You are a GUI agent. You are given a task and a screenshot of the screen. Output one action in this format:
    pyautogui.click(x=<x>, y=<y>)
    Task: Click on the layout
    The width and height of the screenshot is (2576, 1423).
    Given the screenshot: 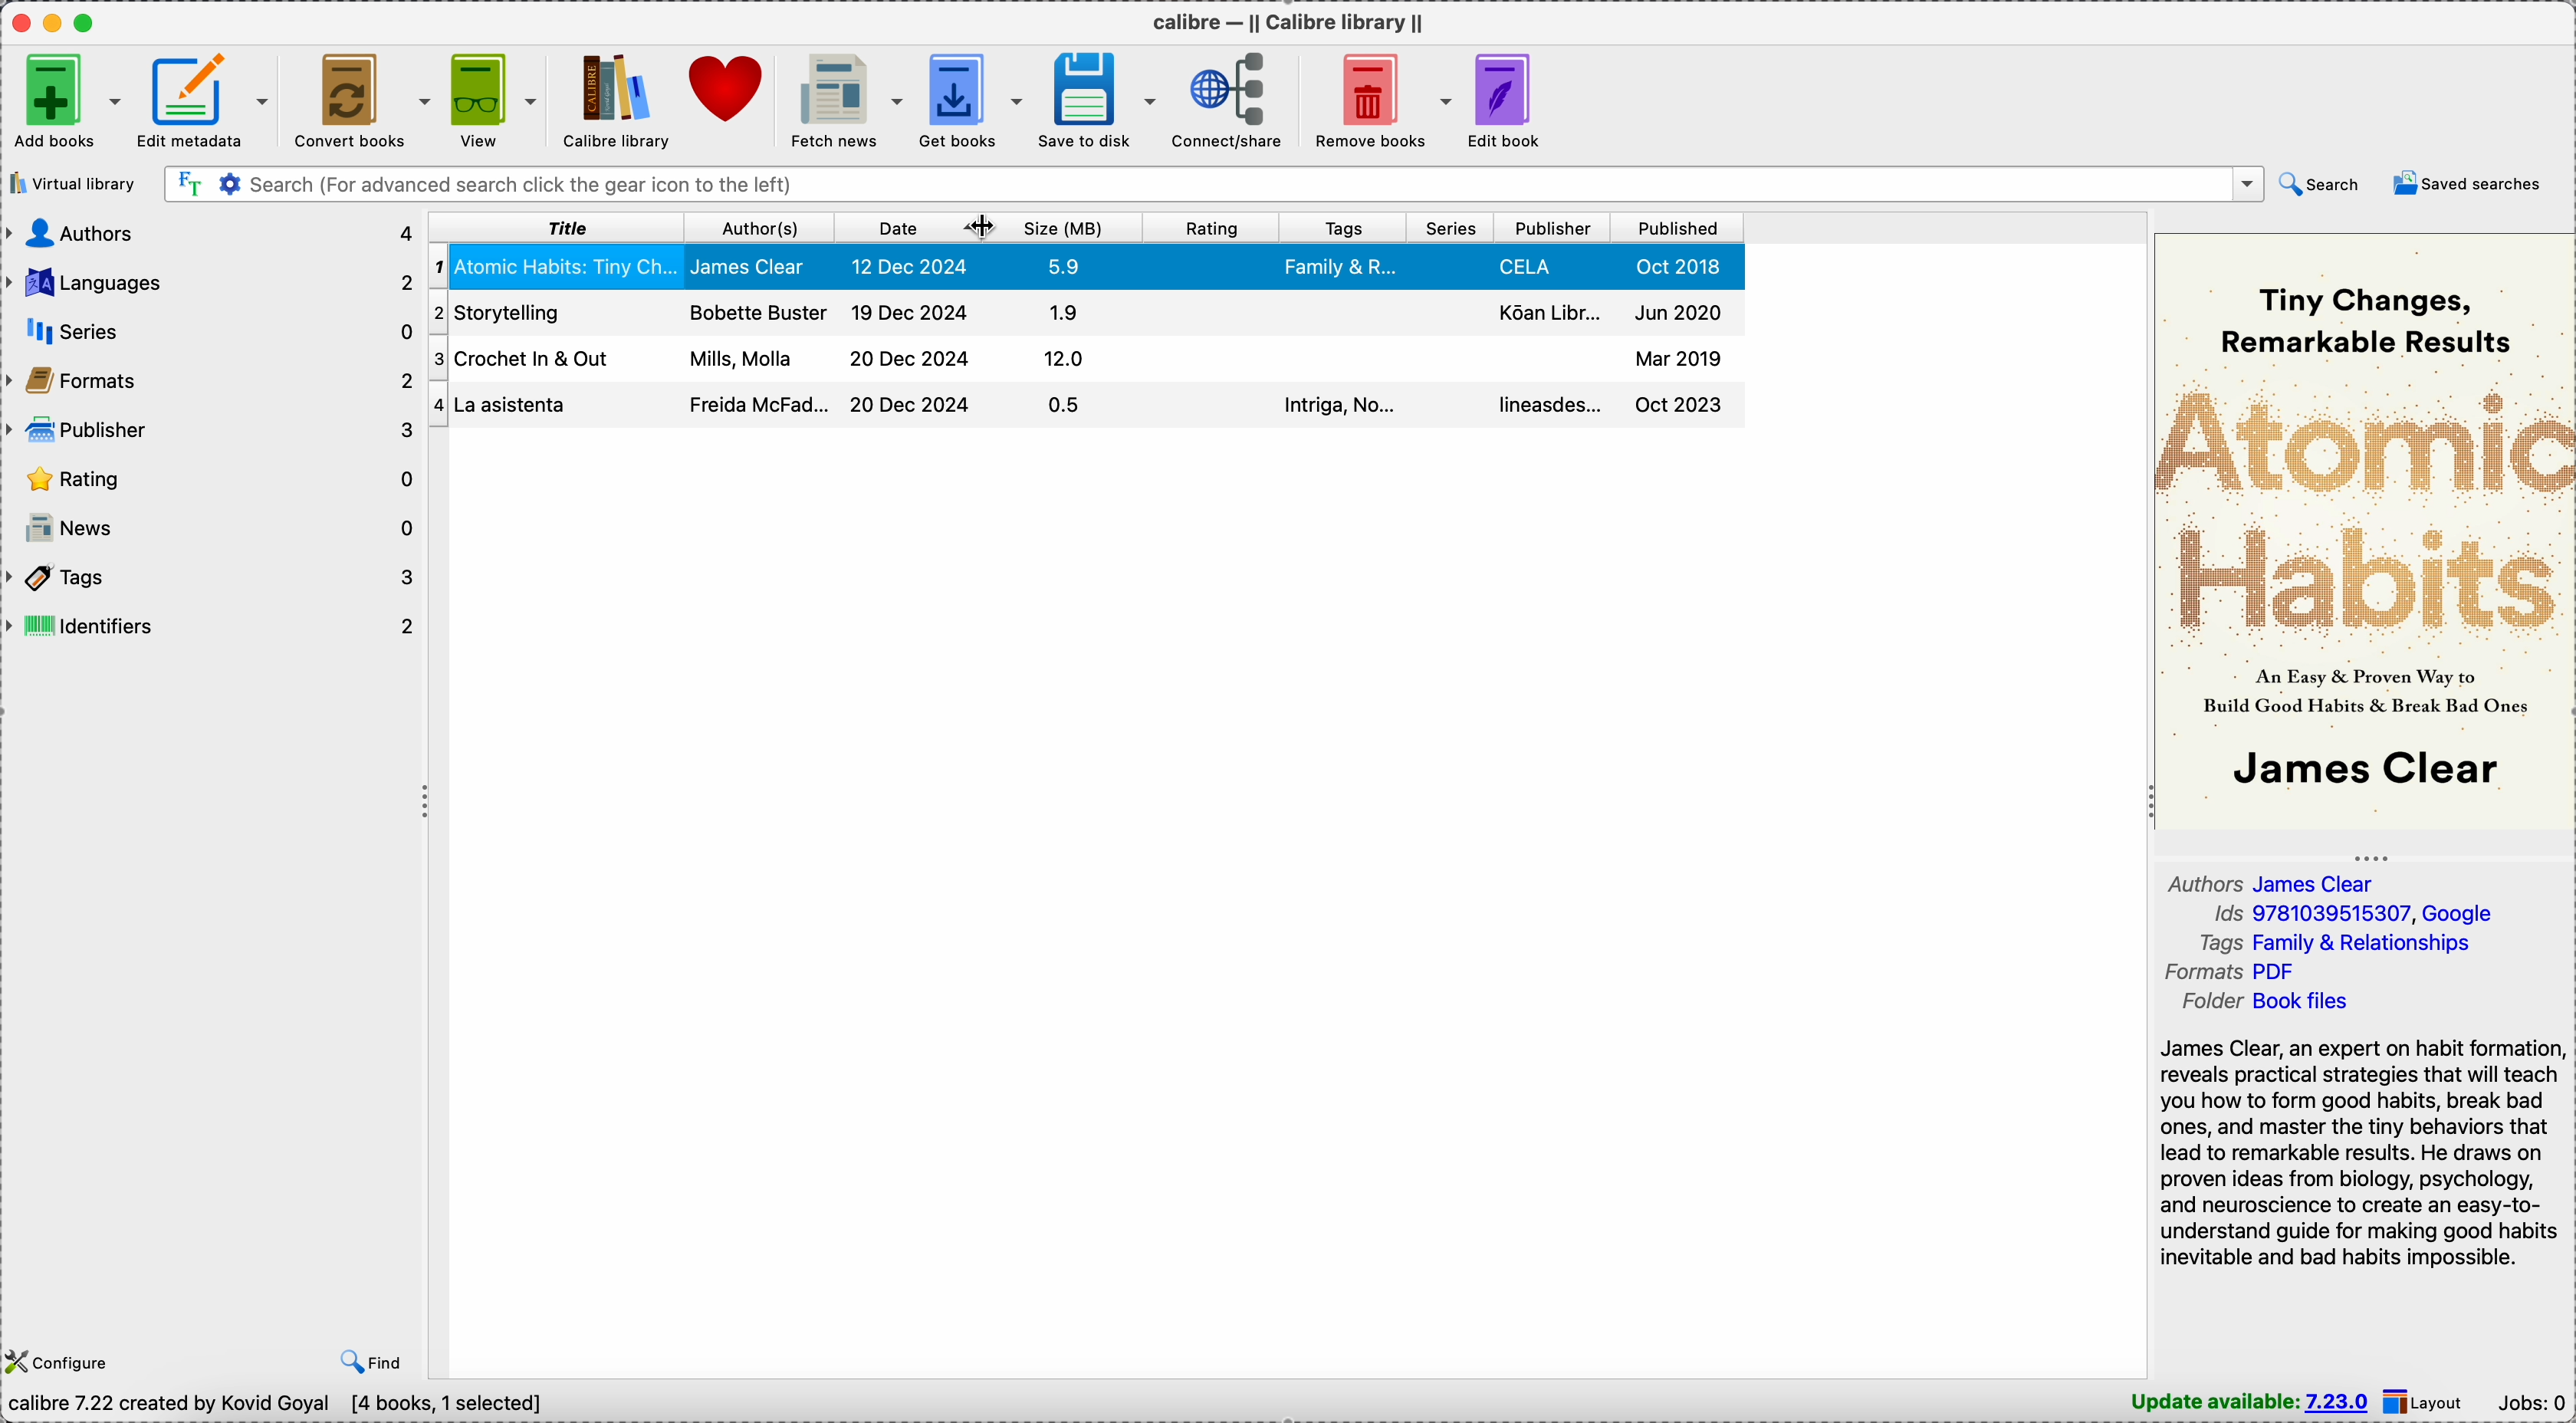 What is the action you would take?
    pyautogui.click(x=2428, y=1403)
    